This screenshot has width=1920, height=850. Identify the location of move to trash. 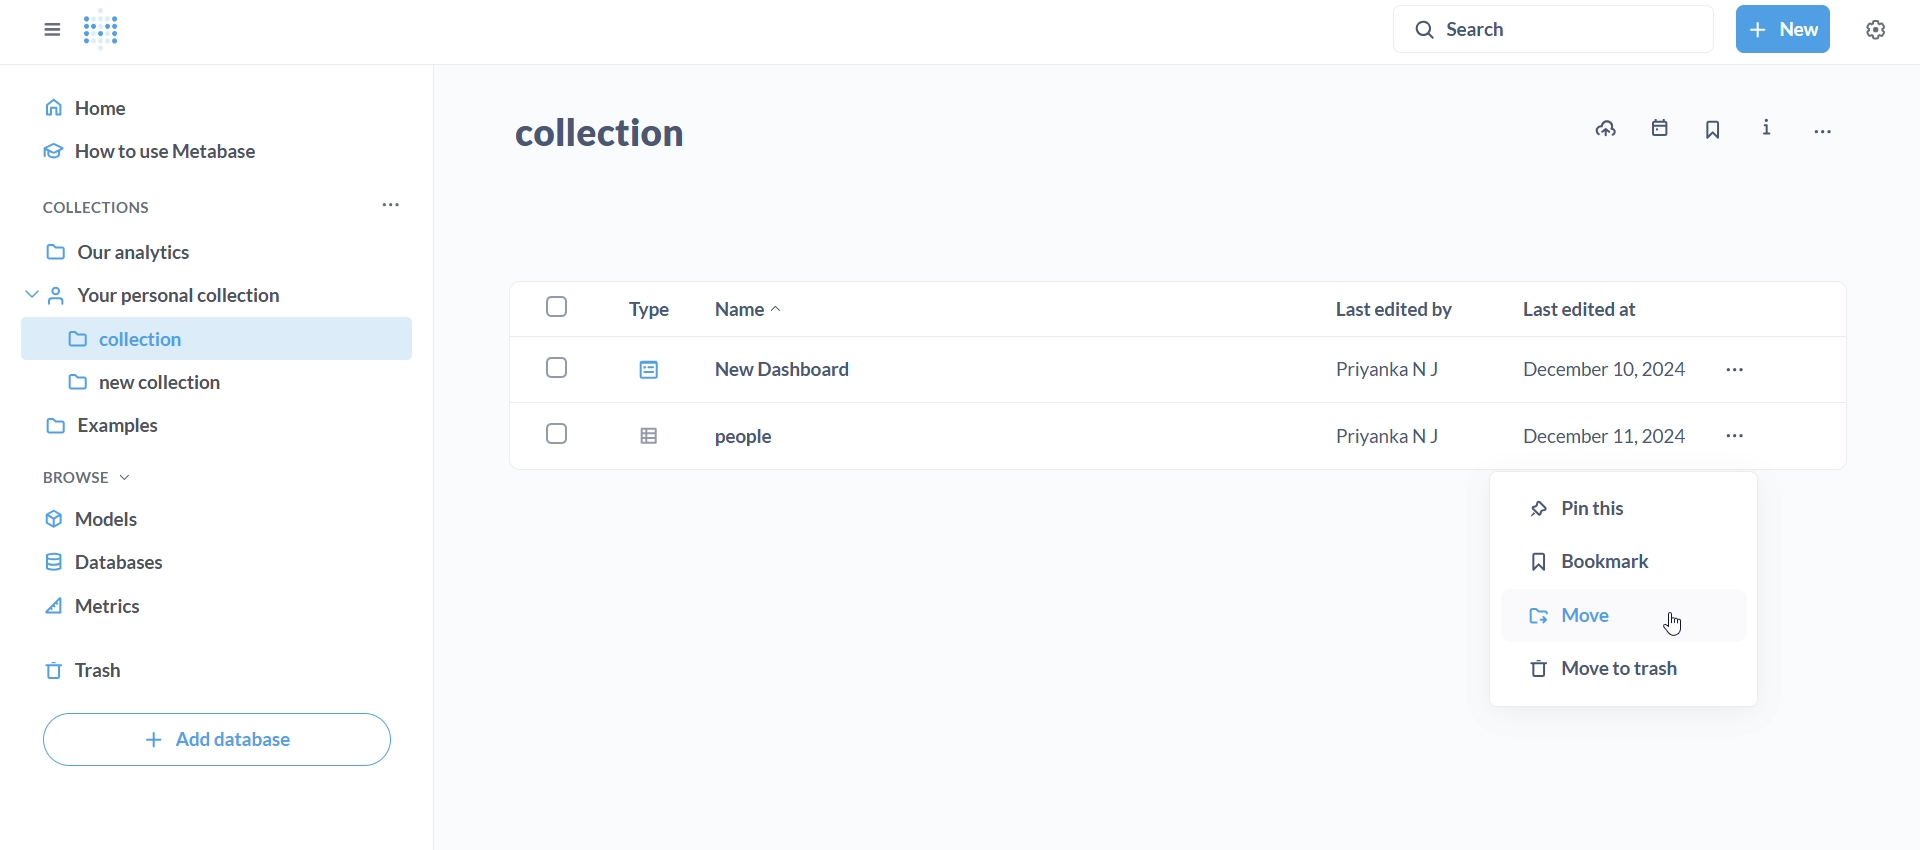
(1624, 677).